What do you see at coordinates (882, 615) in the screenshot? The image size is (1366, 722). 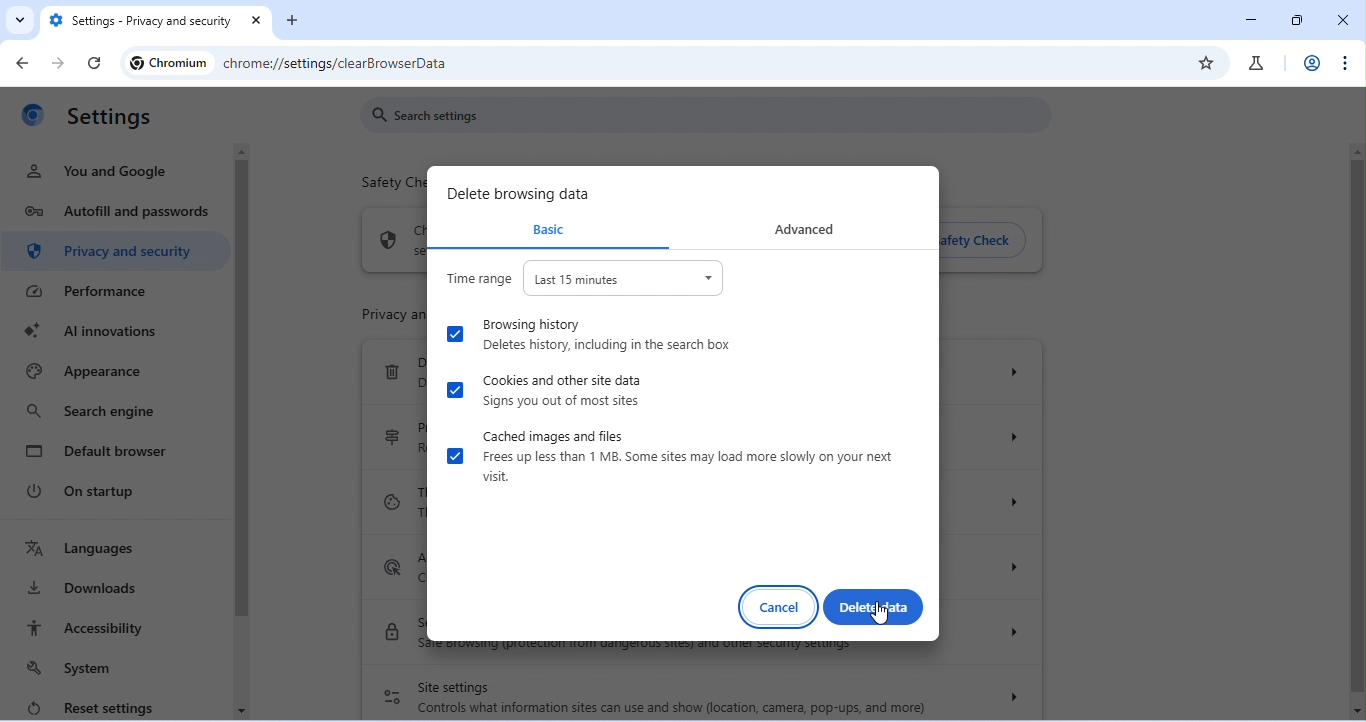 I see `cursor moved` at bounding box center [882, 615].